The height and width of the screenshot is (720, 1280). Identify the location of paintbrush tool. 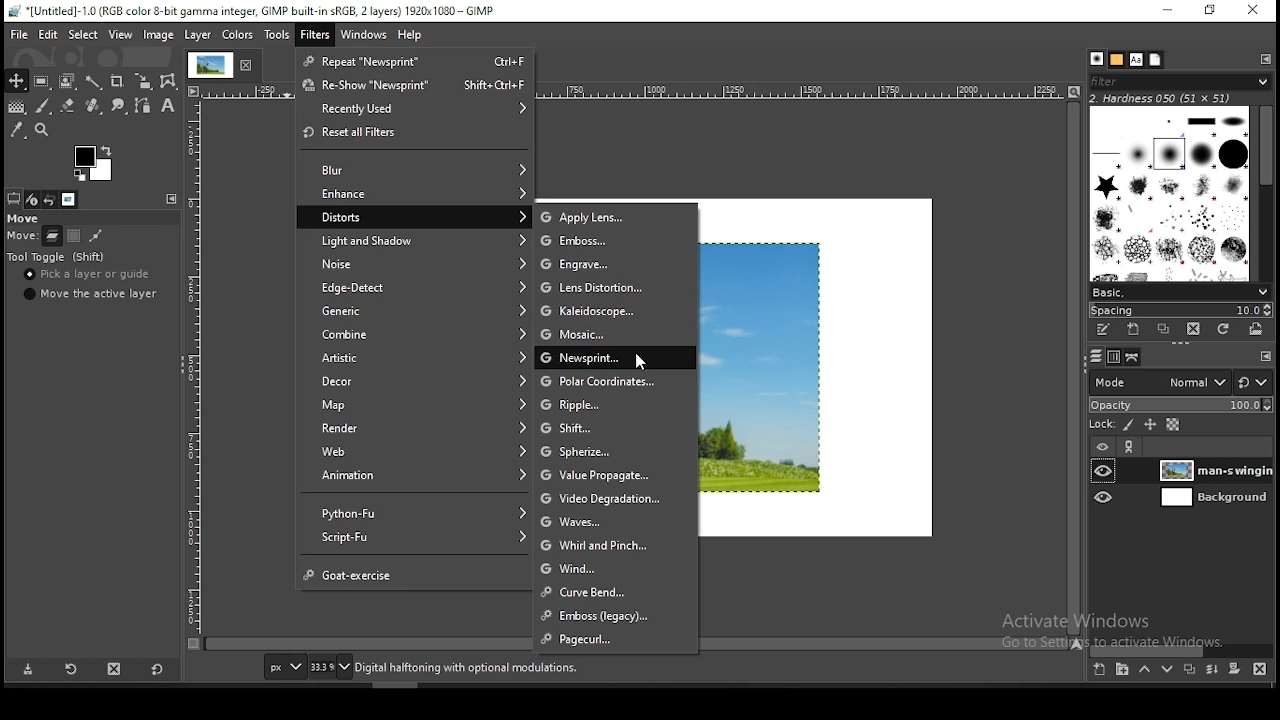
(43, 106).